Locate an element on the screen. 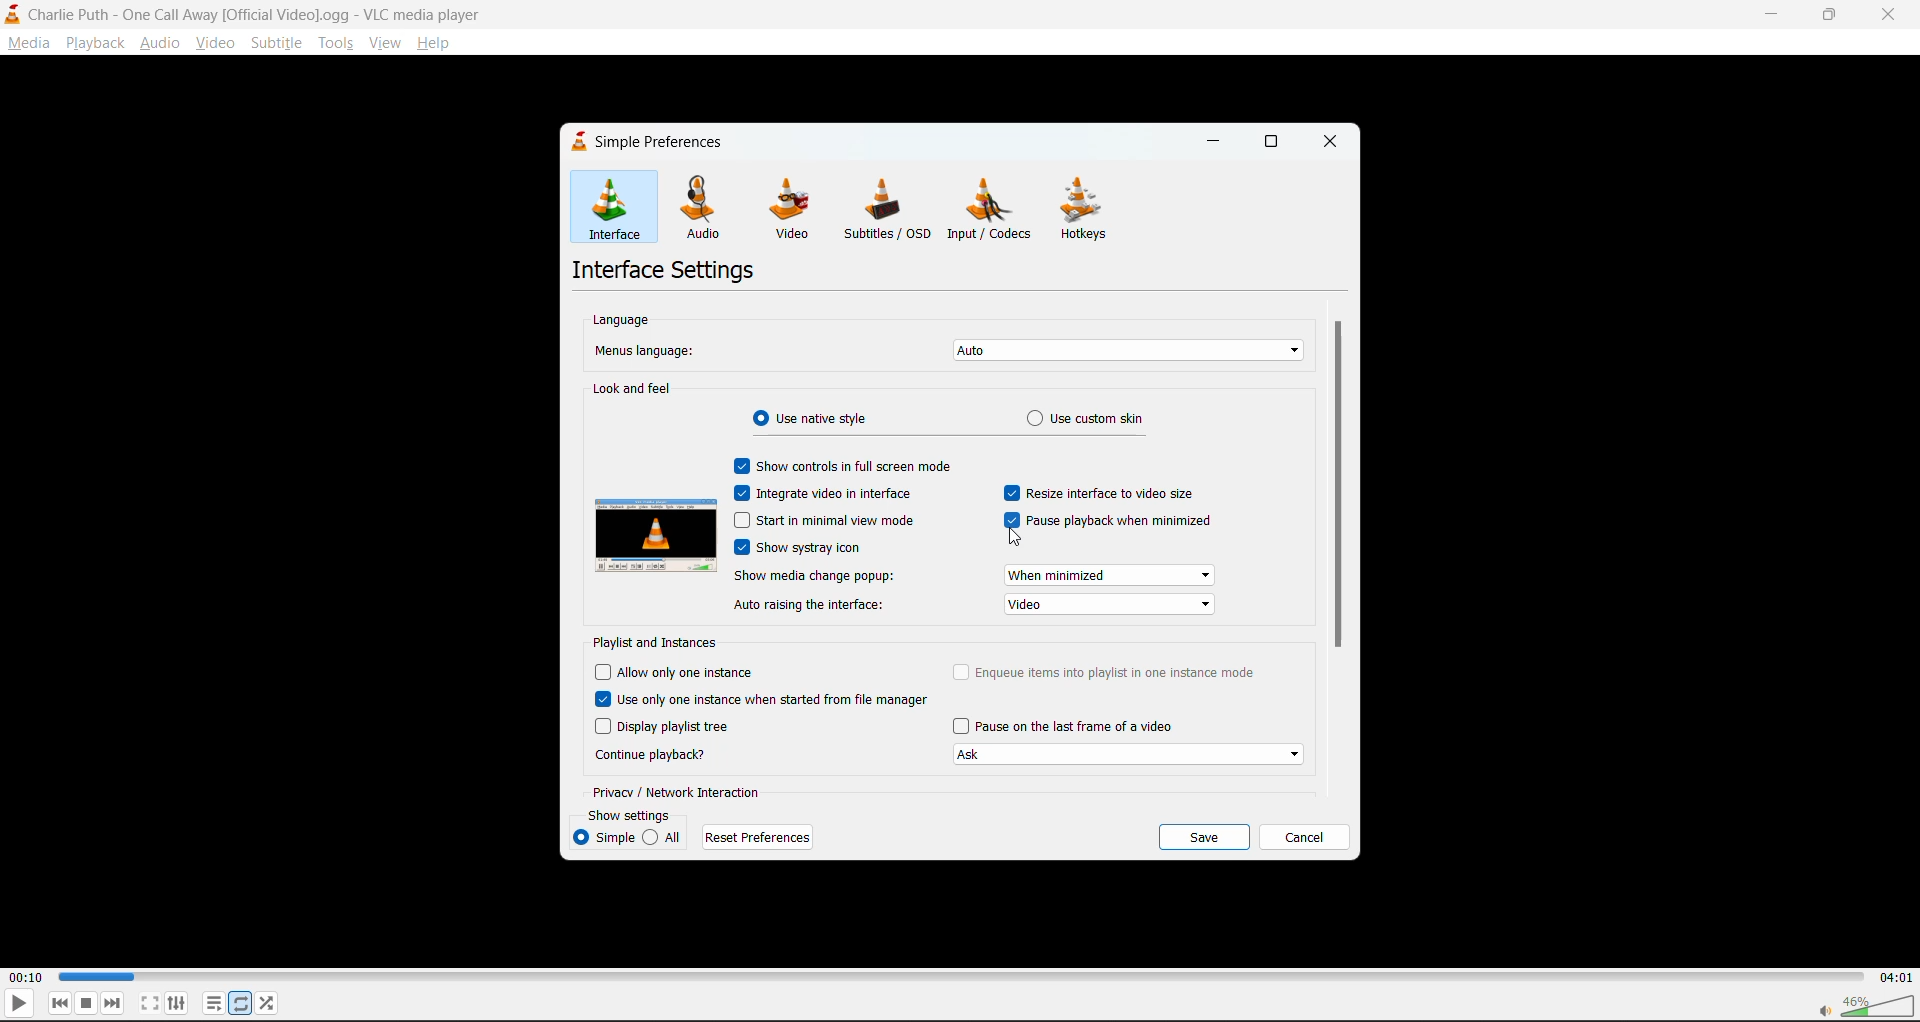 The image size is (1920, 1022). media is located at coordinates (26, 45).